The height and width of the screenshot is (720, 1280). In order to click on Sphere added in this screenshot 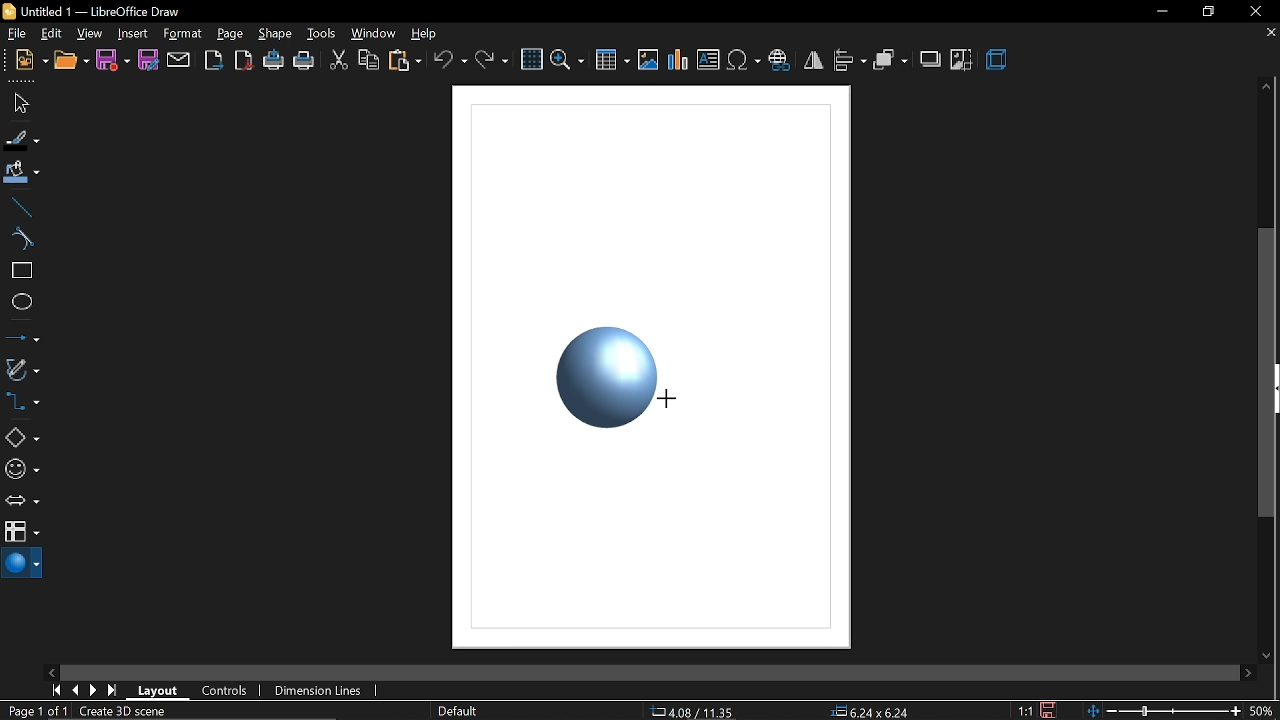, I will do `click(631, 374)`.